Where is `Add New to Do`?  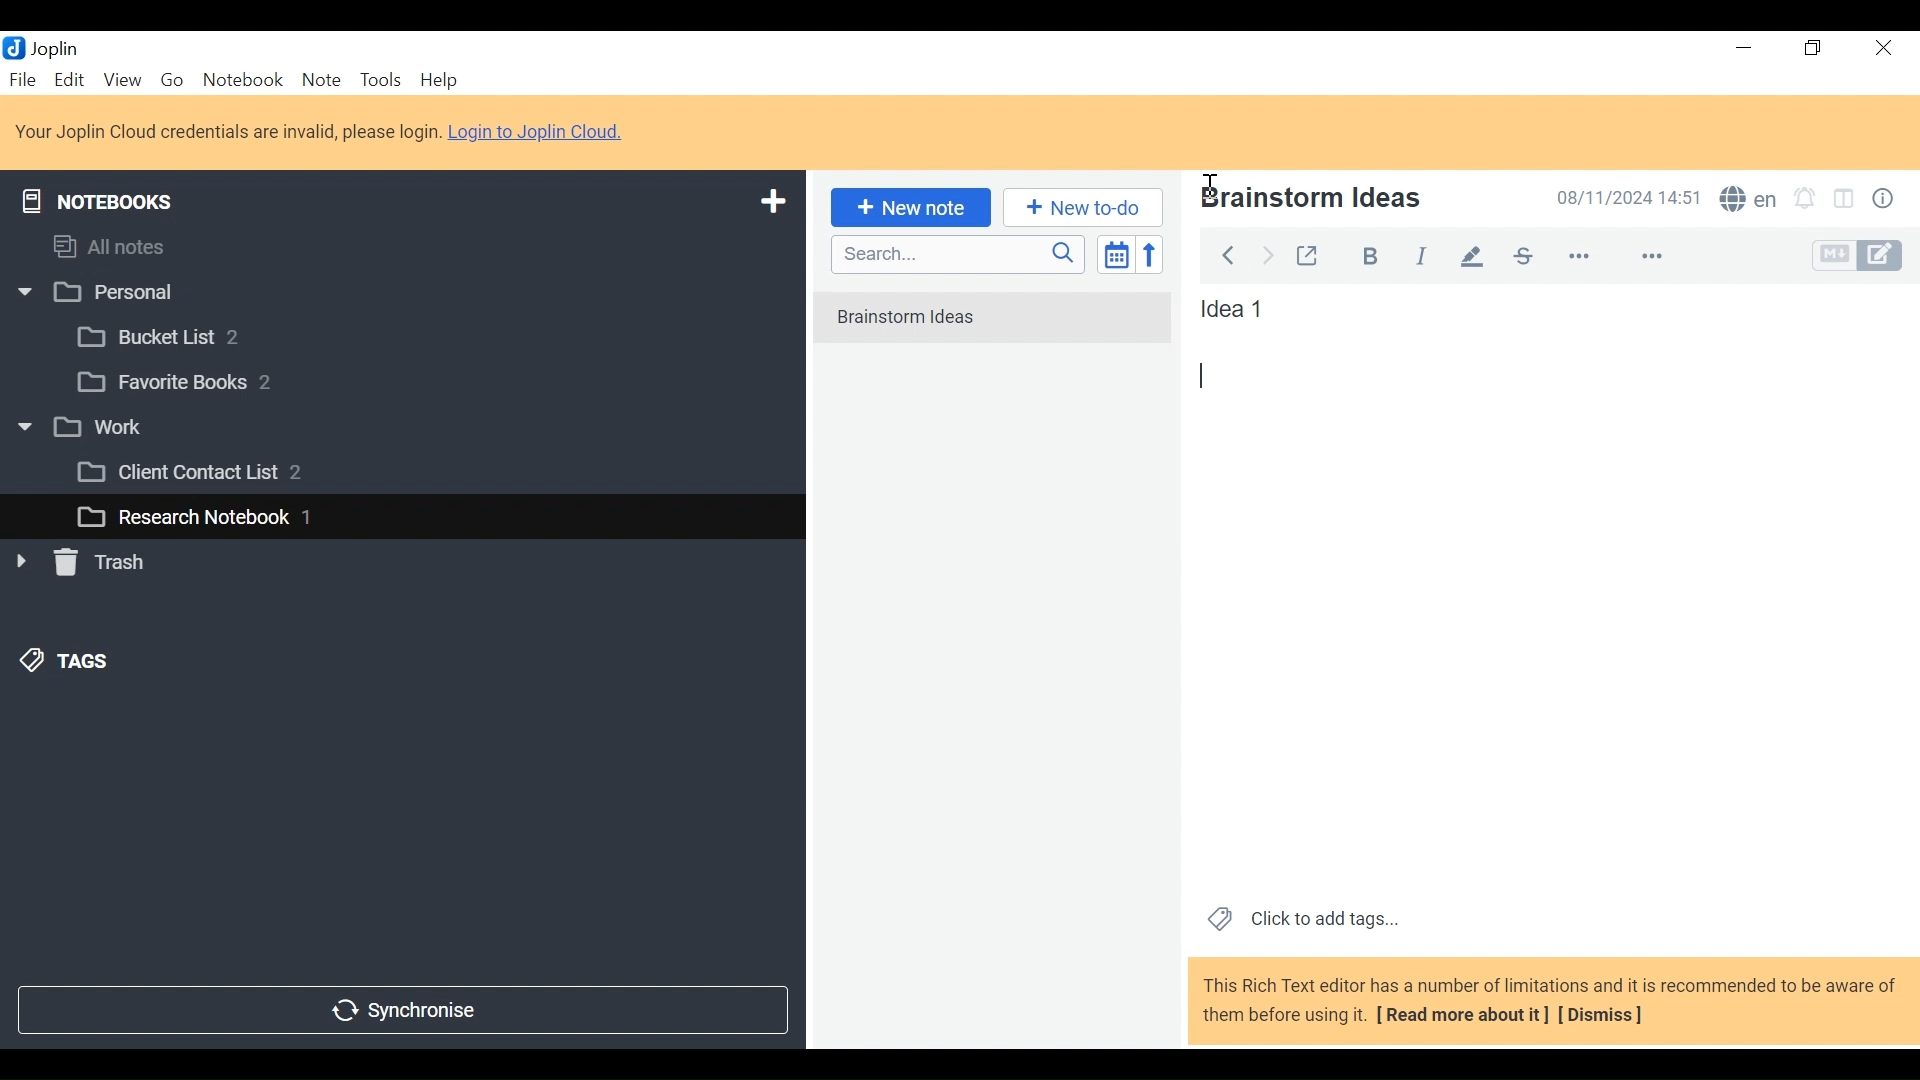
Add New to Do is located at coordinates (1083, 208).